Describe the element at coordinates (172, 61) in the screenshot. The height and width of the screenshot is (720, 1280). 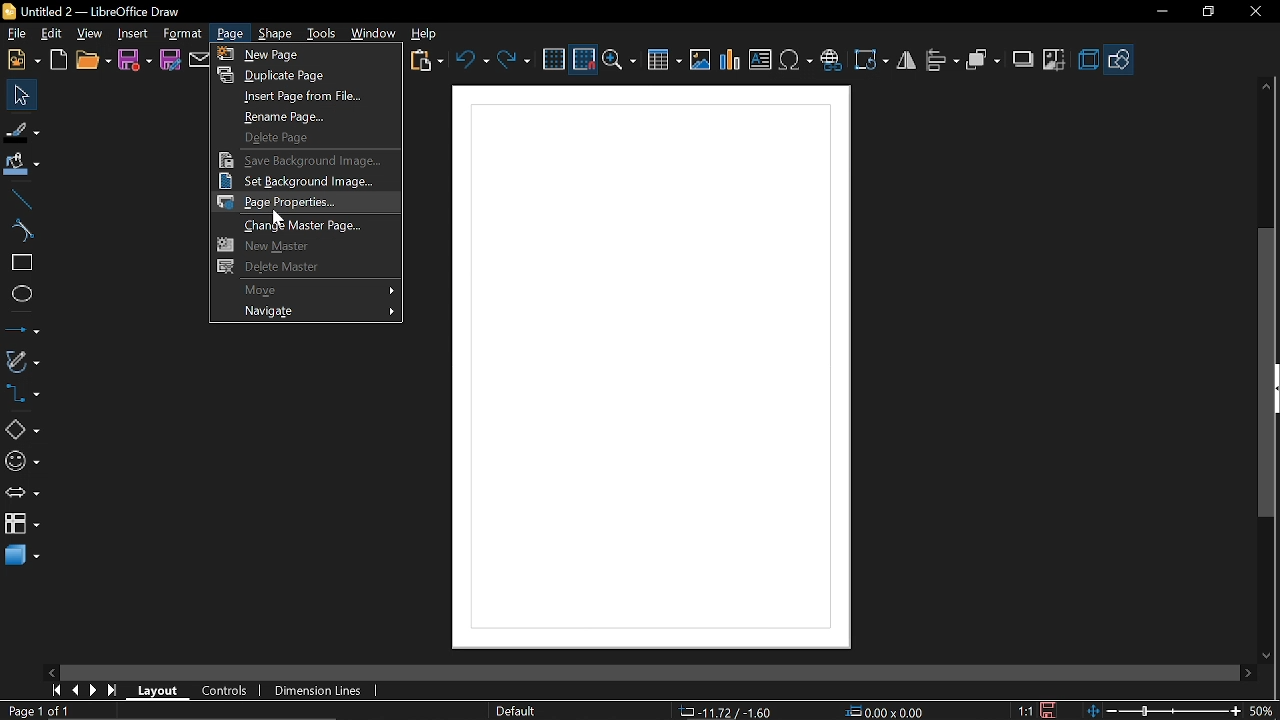
I see `Save as` at that location.